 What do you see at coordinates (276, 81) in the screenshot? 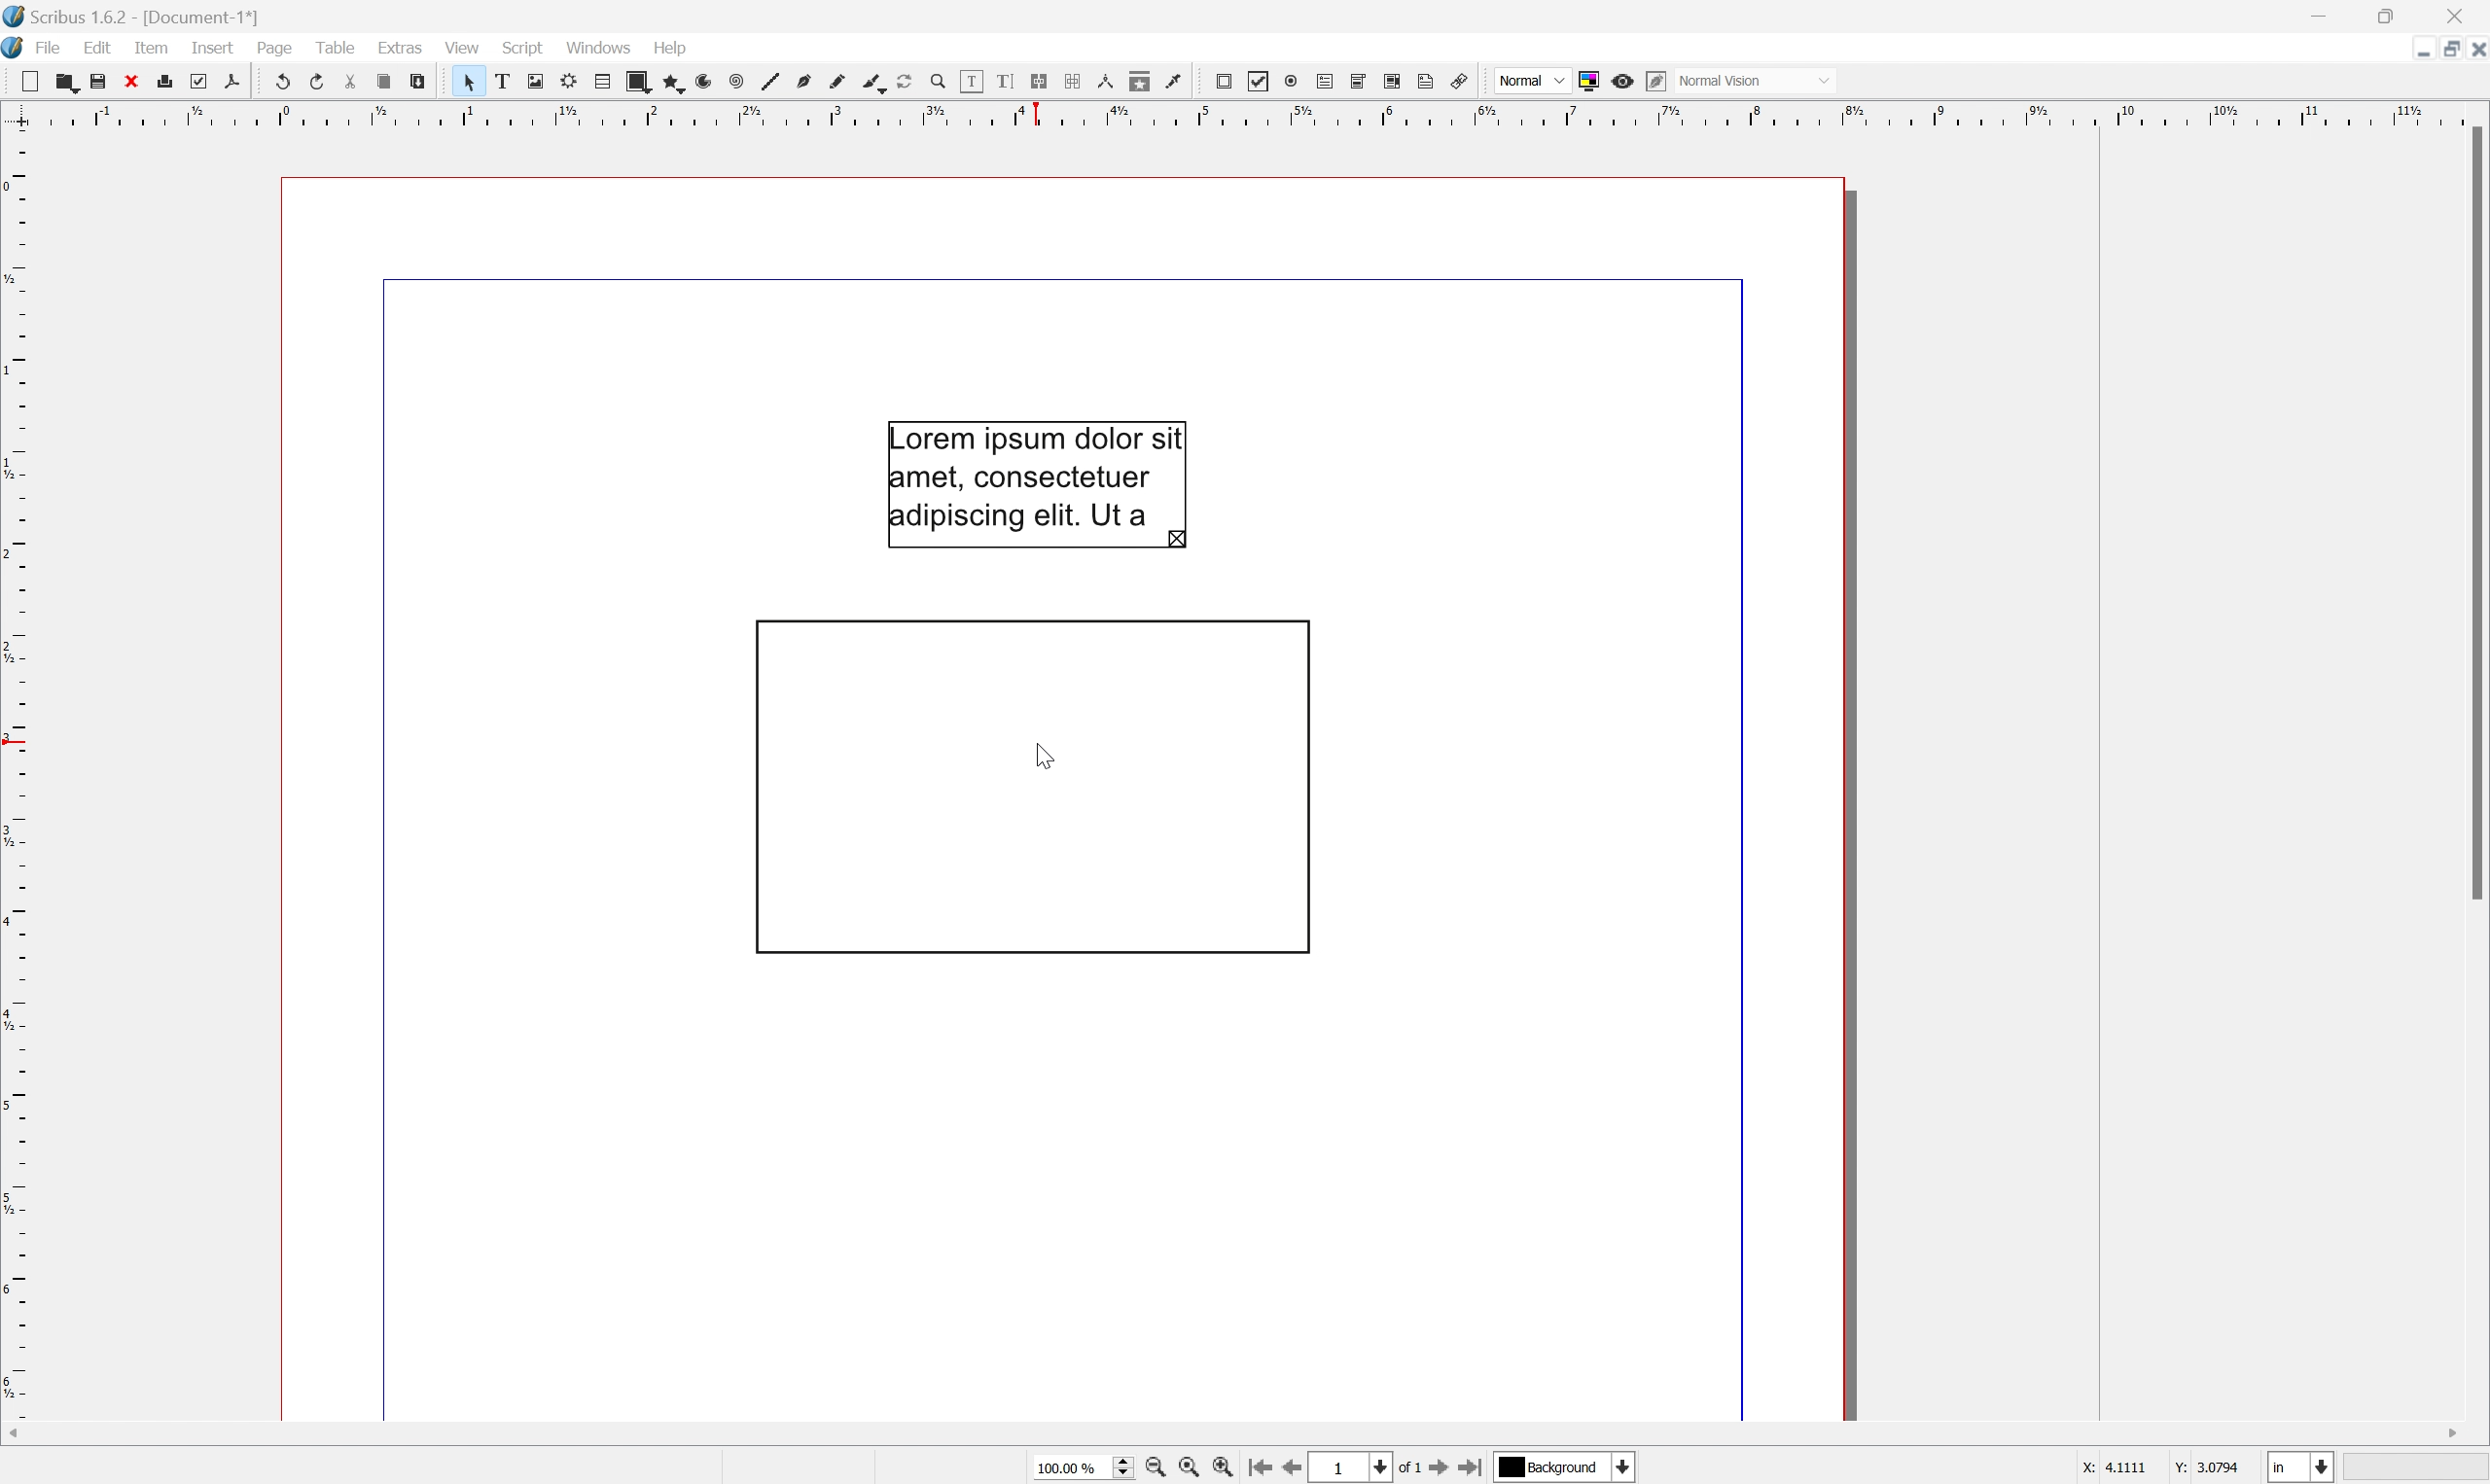
I see `Undo` at bounding box center [276, 81].